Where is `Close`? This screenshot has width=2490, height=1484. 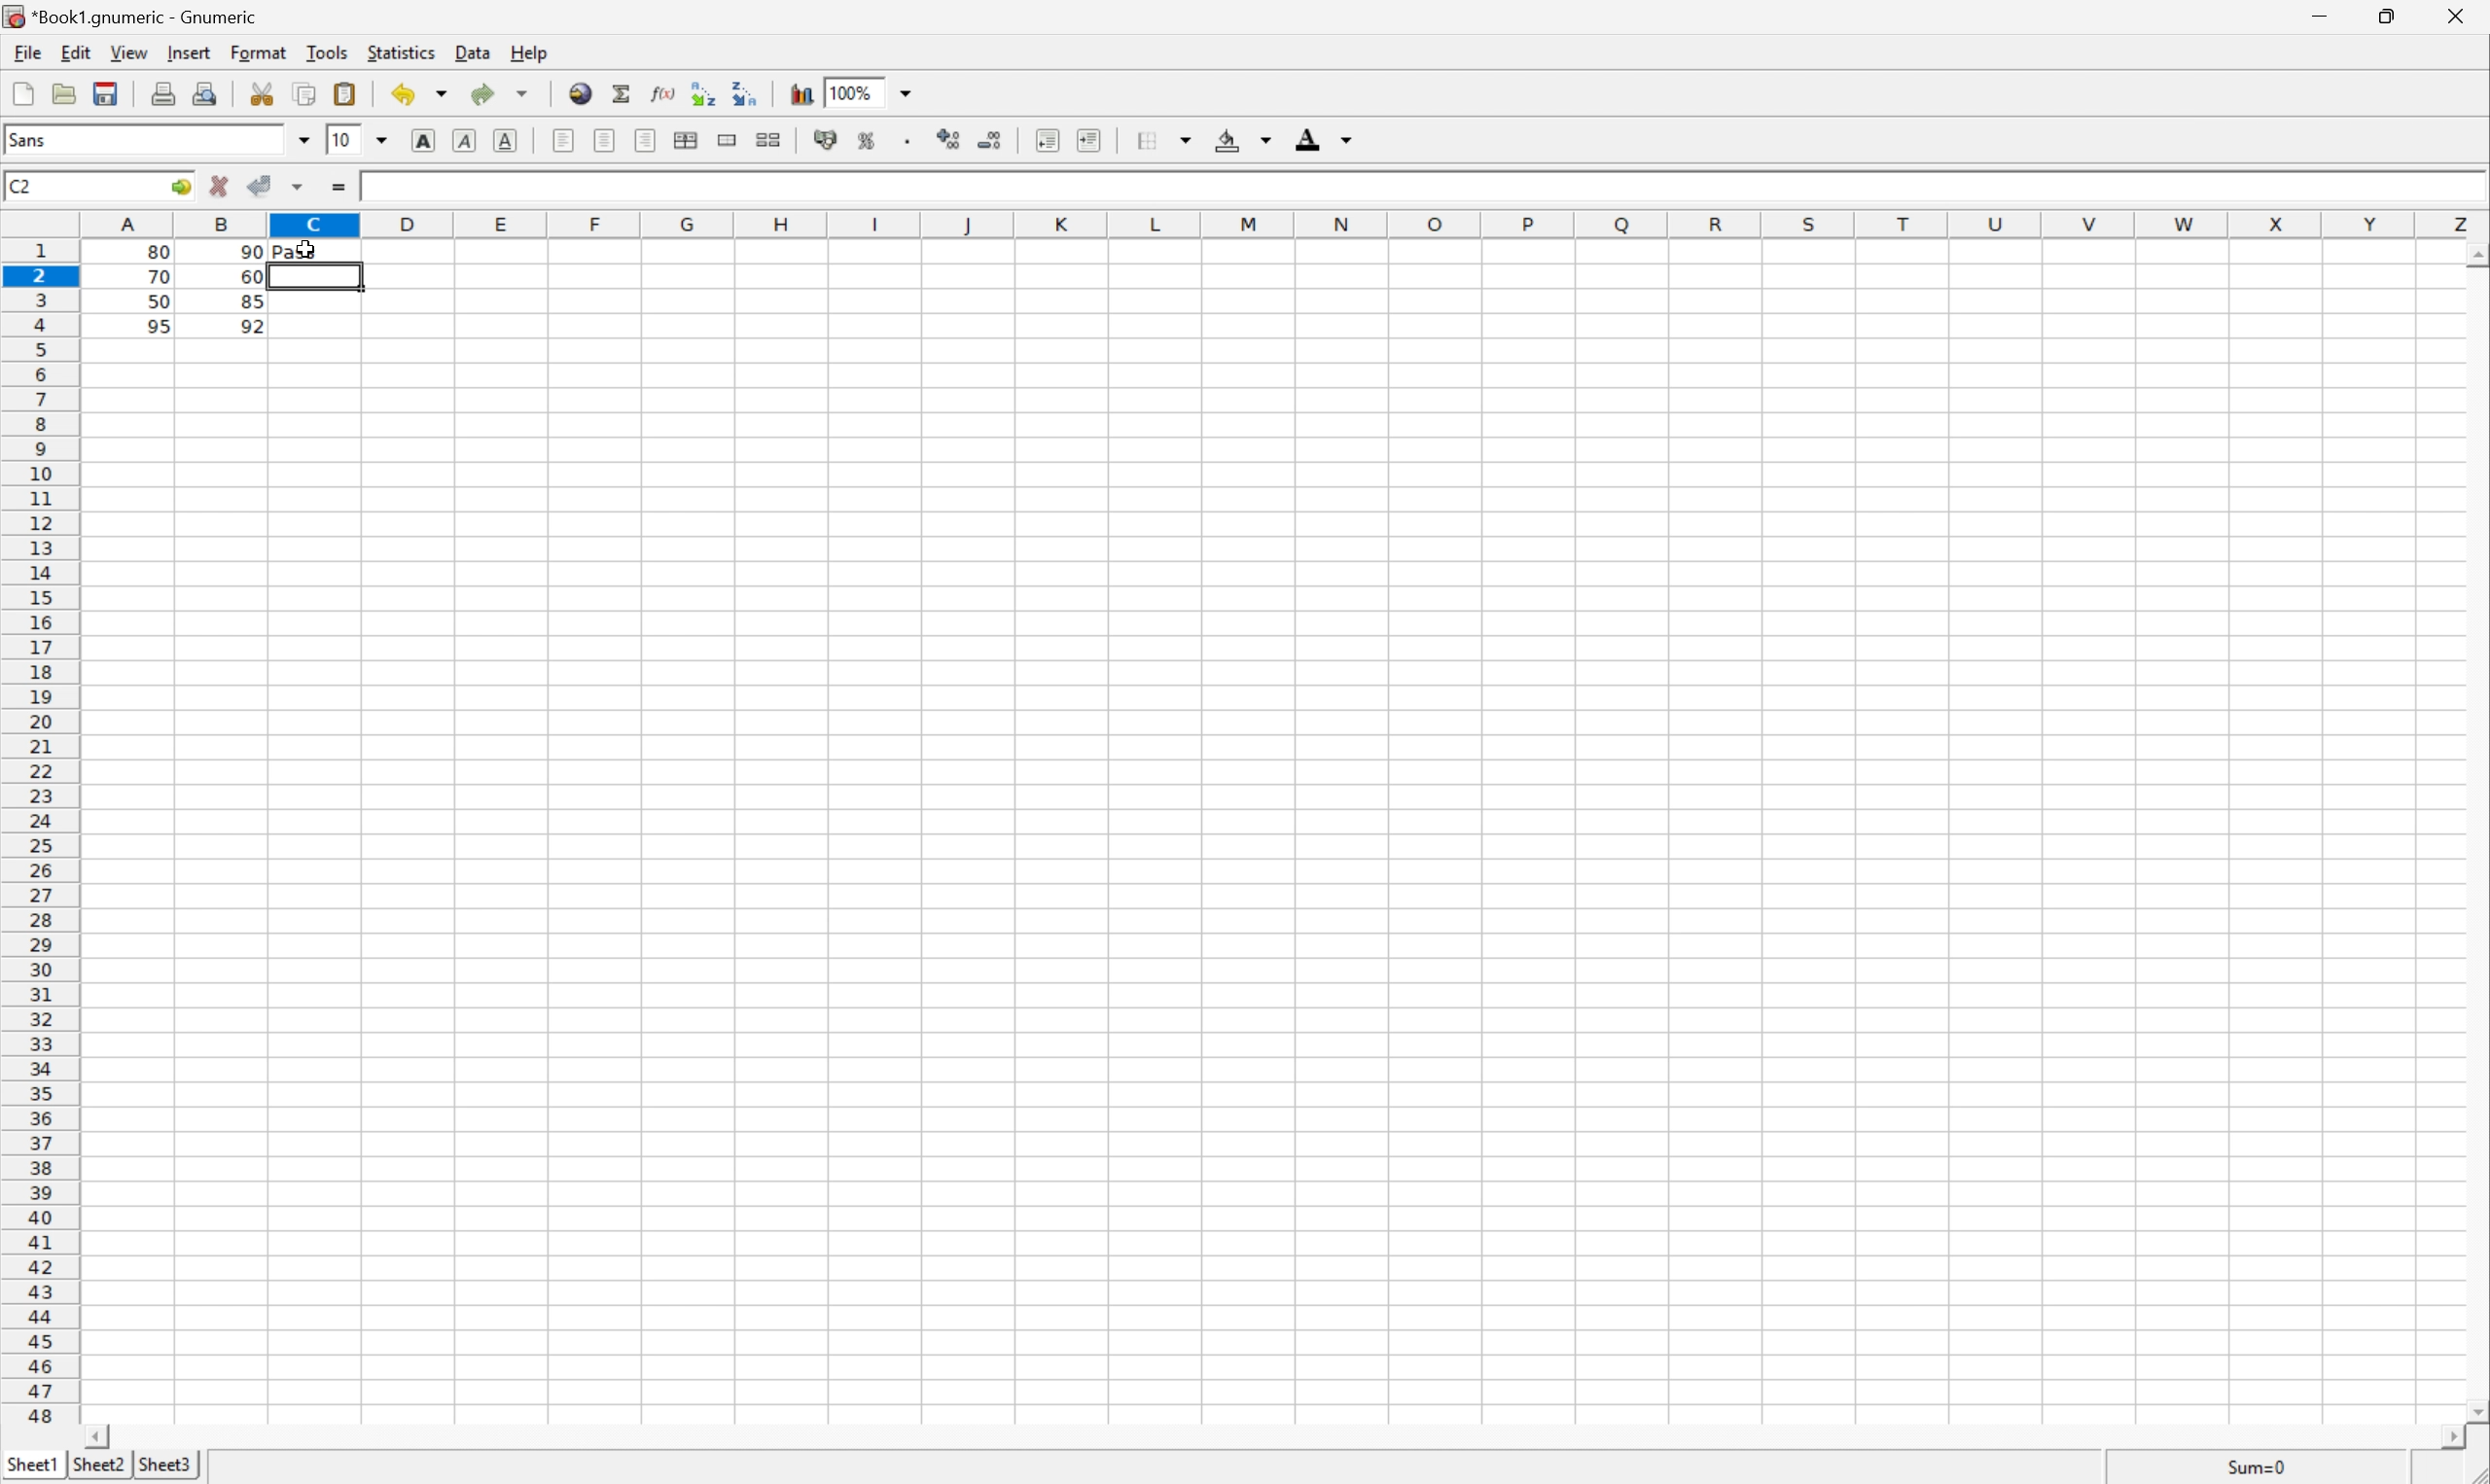 Close is located at coordinates (2459, 14).